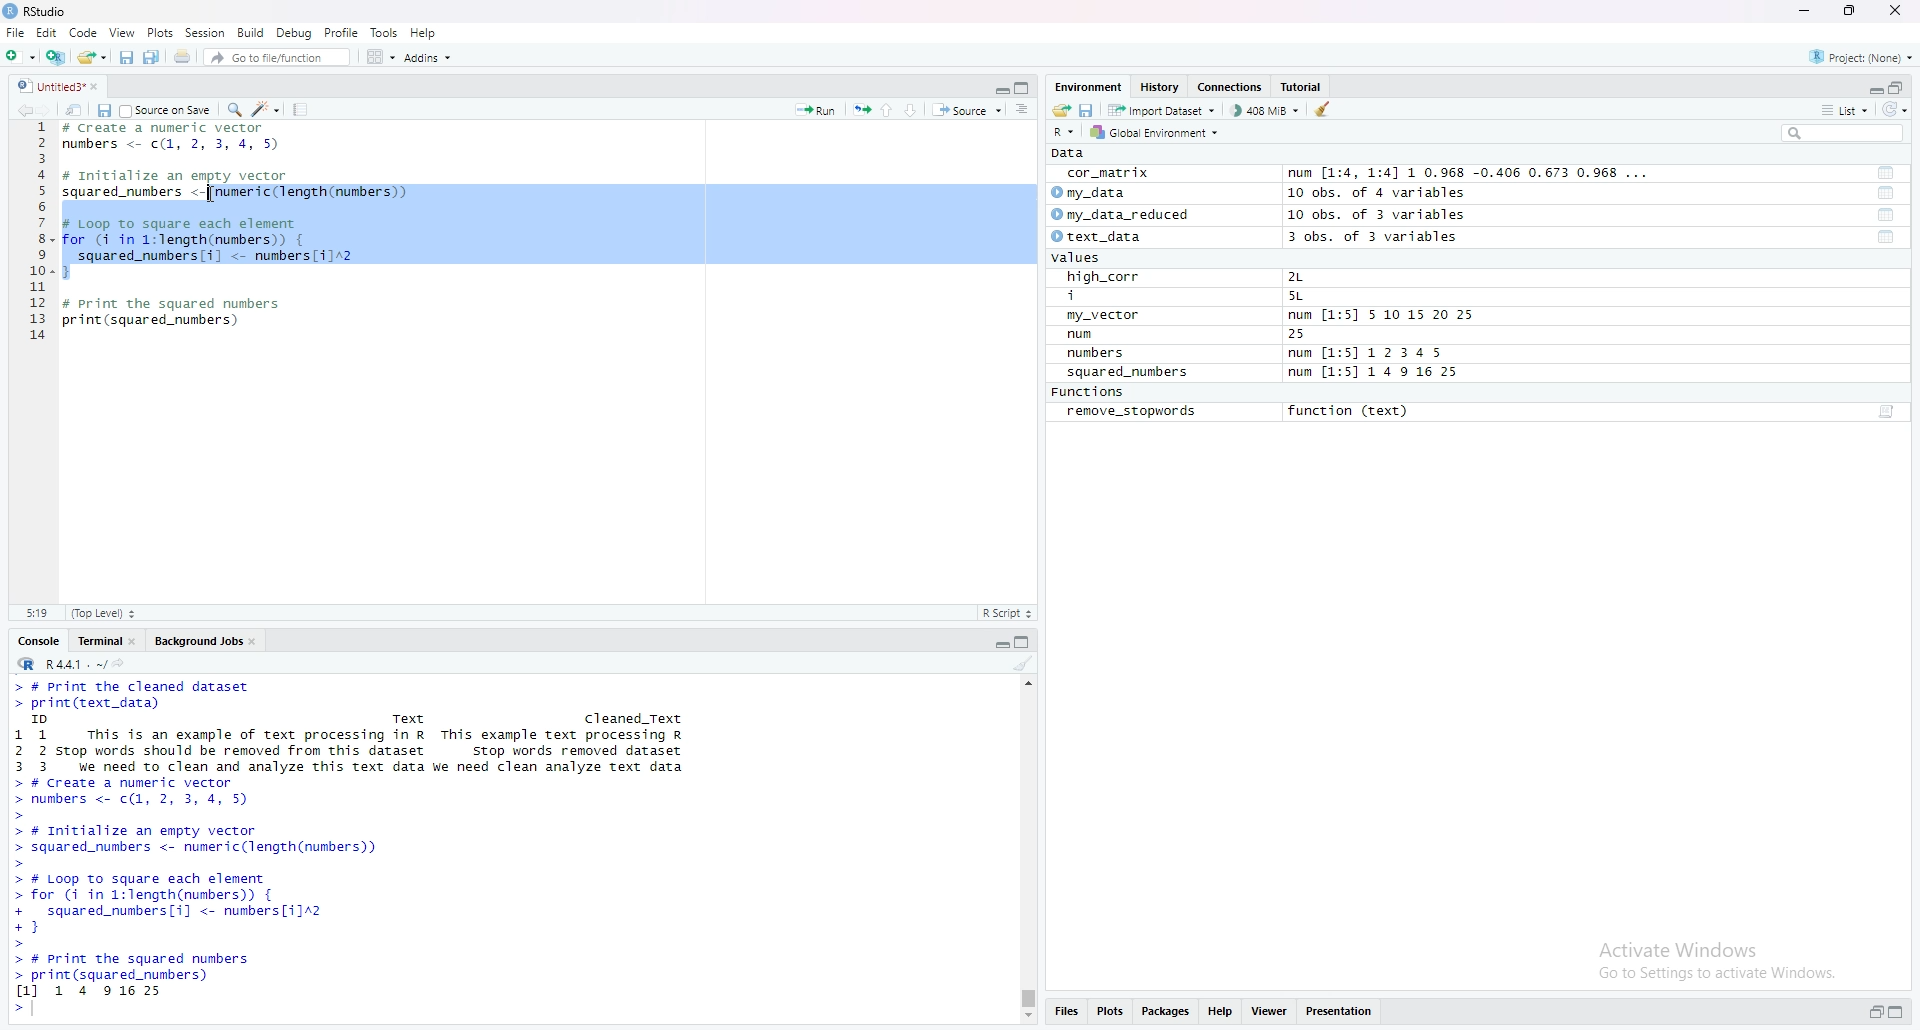 The height and width of the screenshot is (1030, 1920). Describe the element at coordinates (74, 108) in the screenshot. I see `show in new window` at that location.